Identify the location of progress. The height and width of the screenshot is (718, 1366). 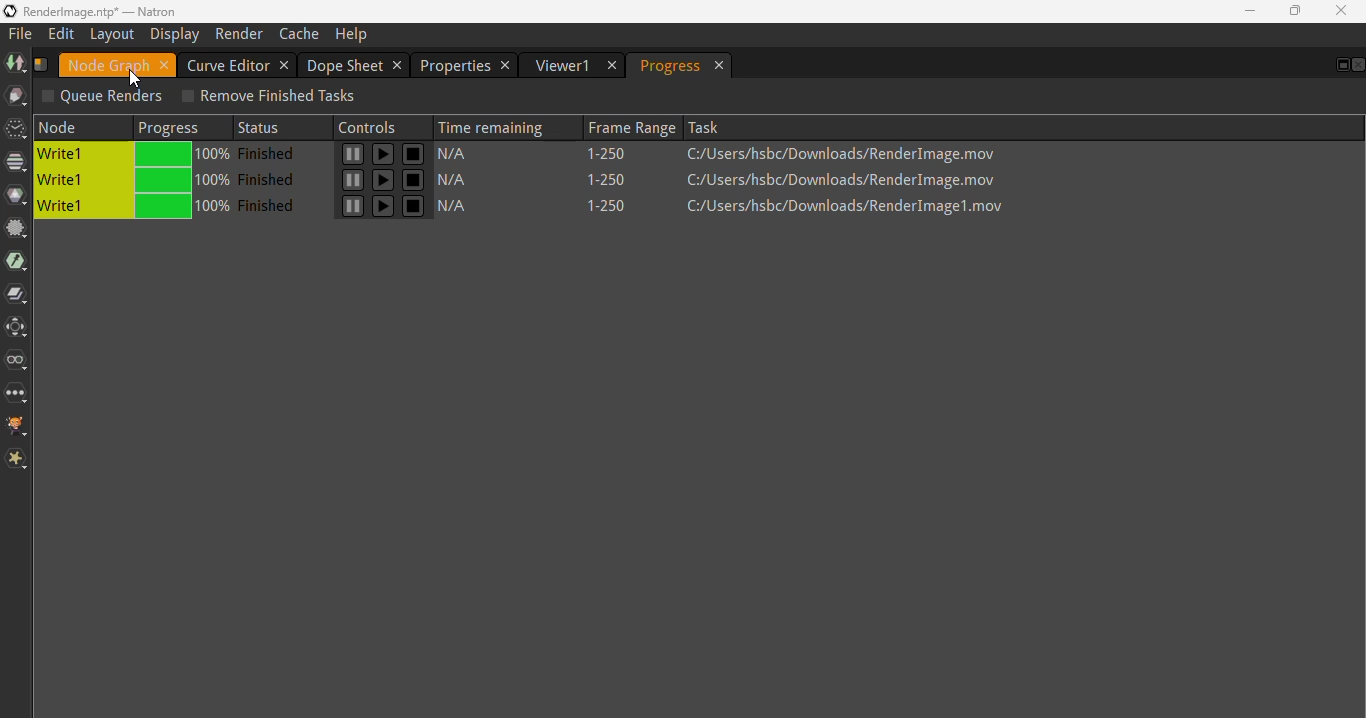
(183, 181).